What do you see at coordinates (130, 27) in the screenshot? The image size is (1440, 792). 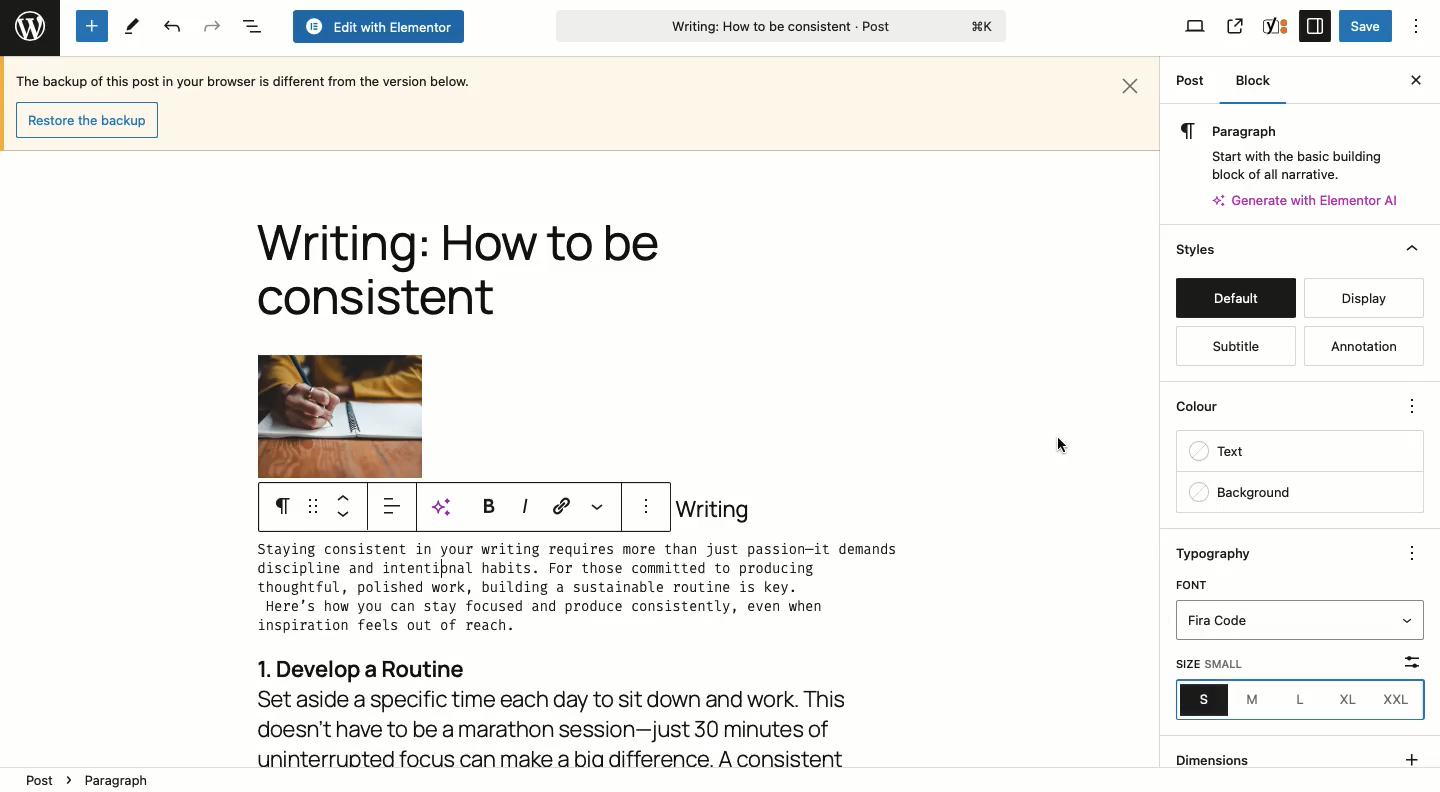 I see `Tools` at bounding box center [130, 27].